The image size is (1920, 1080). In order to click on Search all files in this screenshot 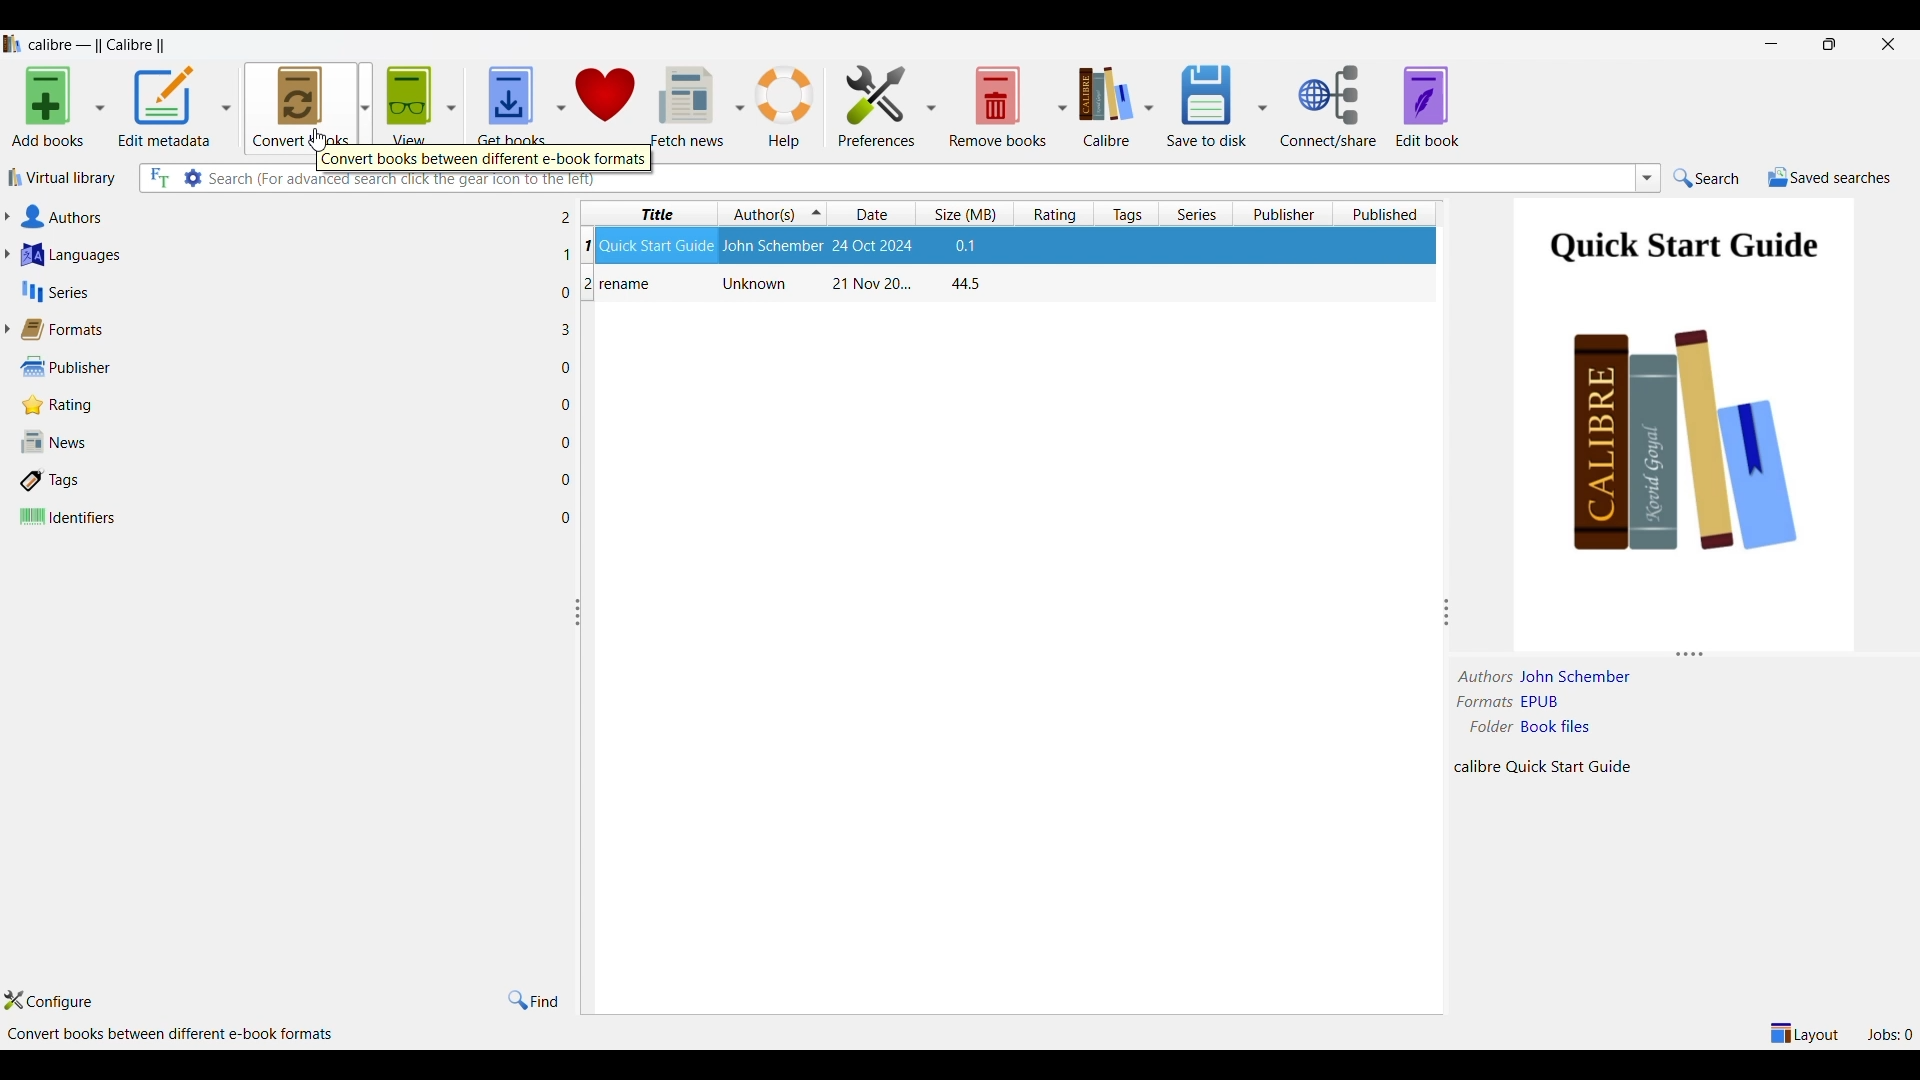, I will do `click(158, 178)`.